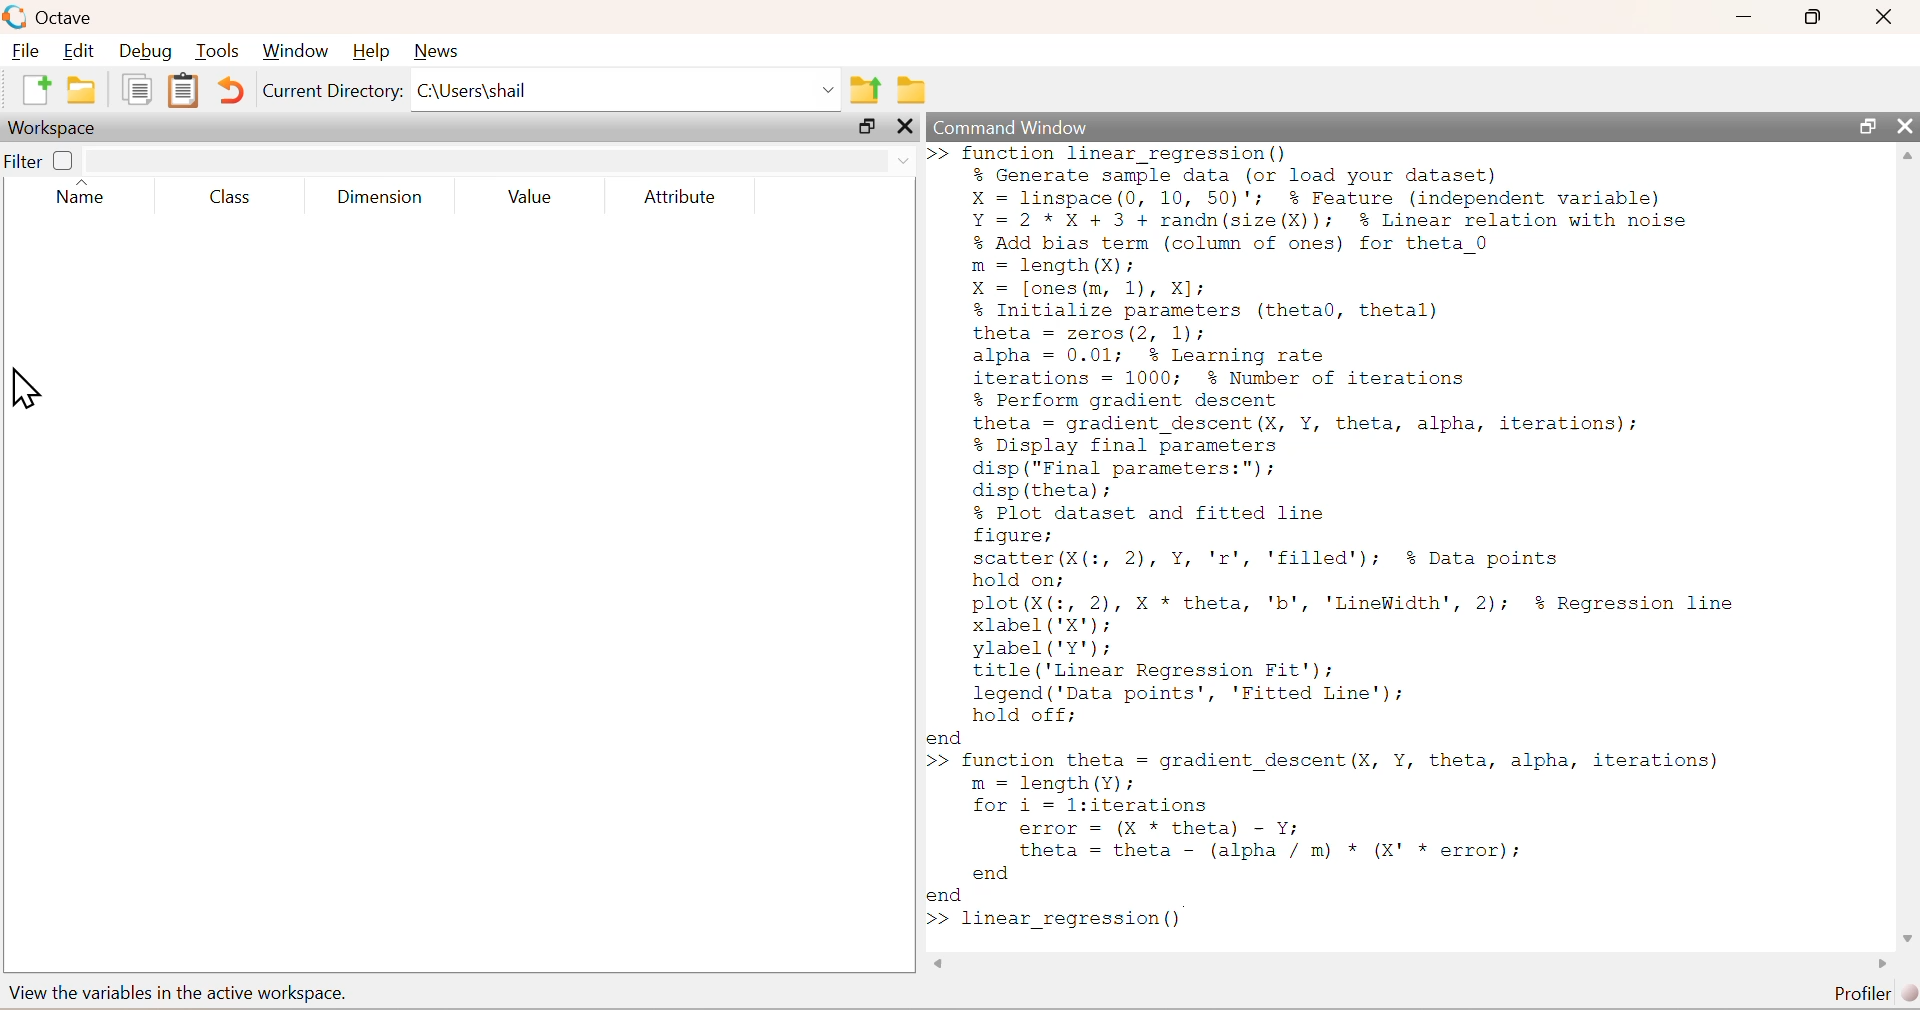 This screenshot has width=1920, height=1010. Describe the element at coordinates (137, 89) in the screenshot. I see `document` at that location.